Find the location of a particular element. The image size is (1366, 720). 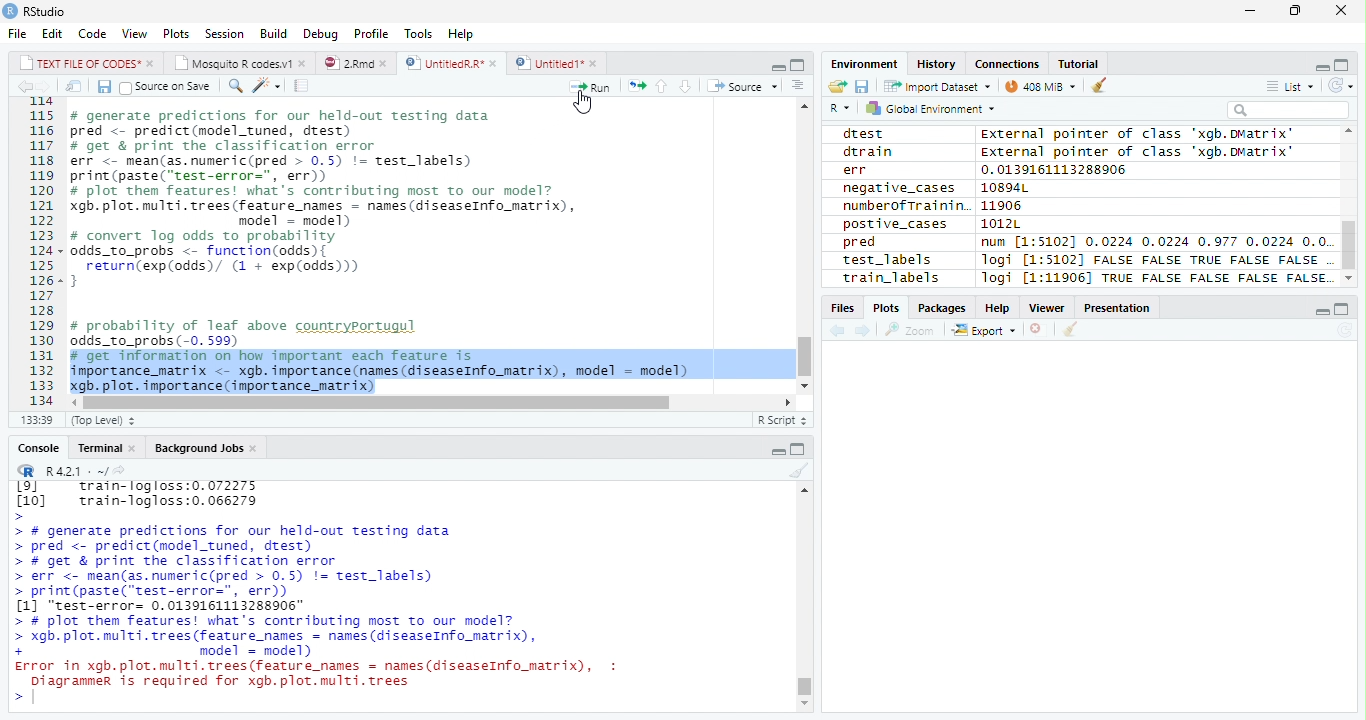

11906 is located at coordinates (1003, 205).